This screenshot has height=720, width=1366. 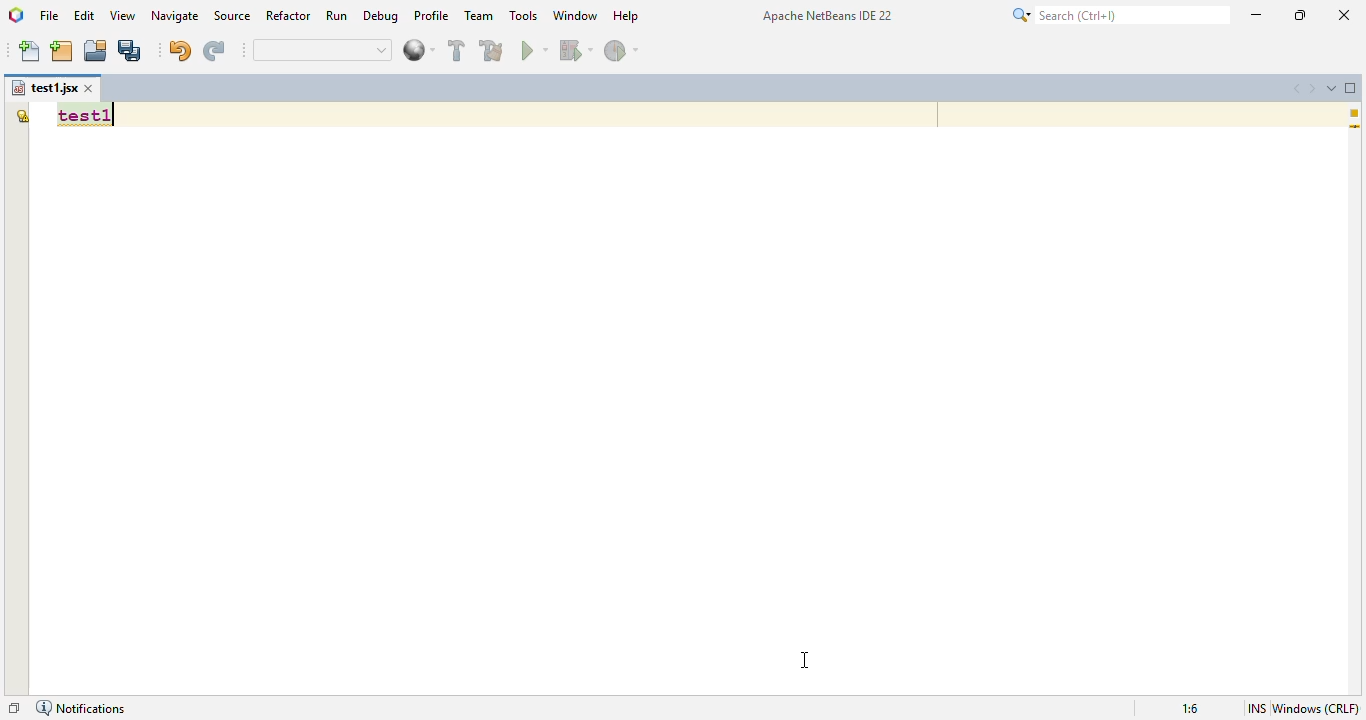 I want to click on font style and size changed to improve readability, so click(x=85, y=114).